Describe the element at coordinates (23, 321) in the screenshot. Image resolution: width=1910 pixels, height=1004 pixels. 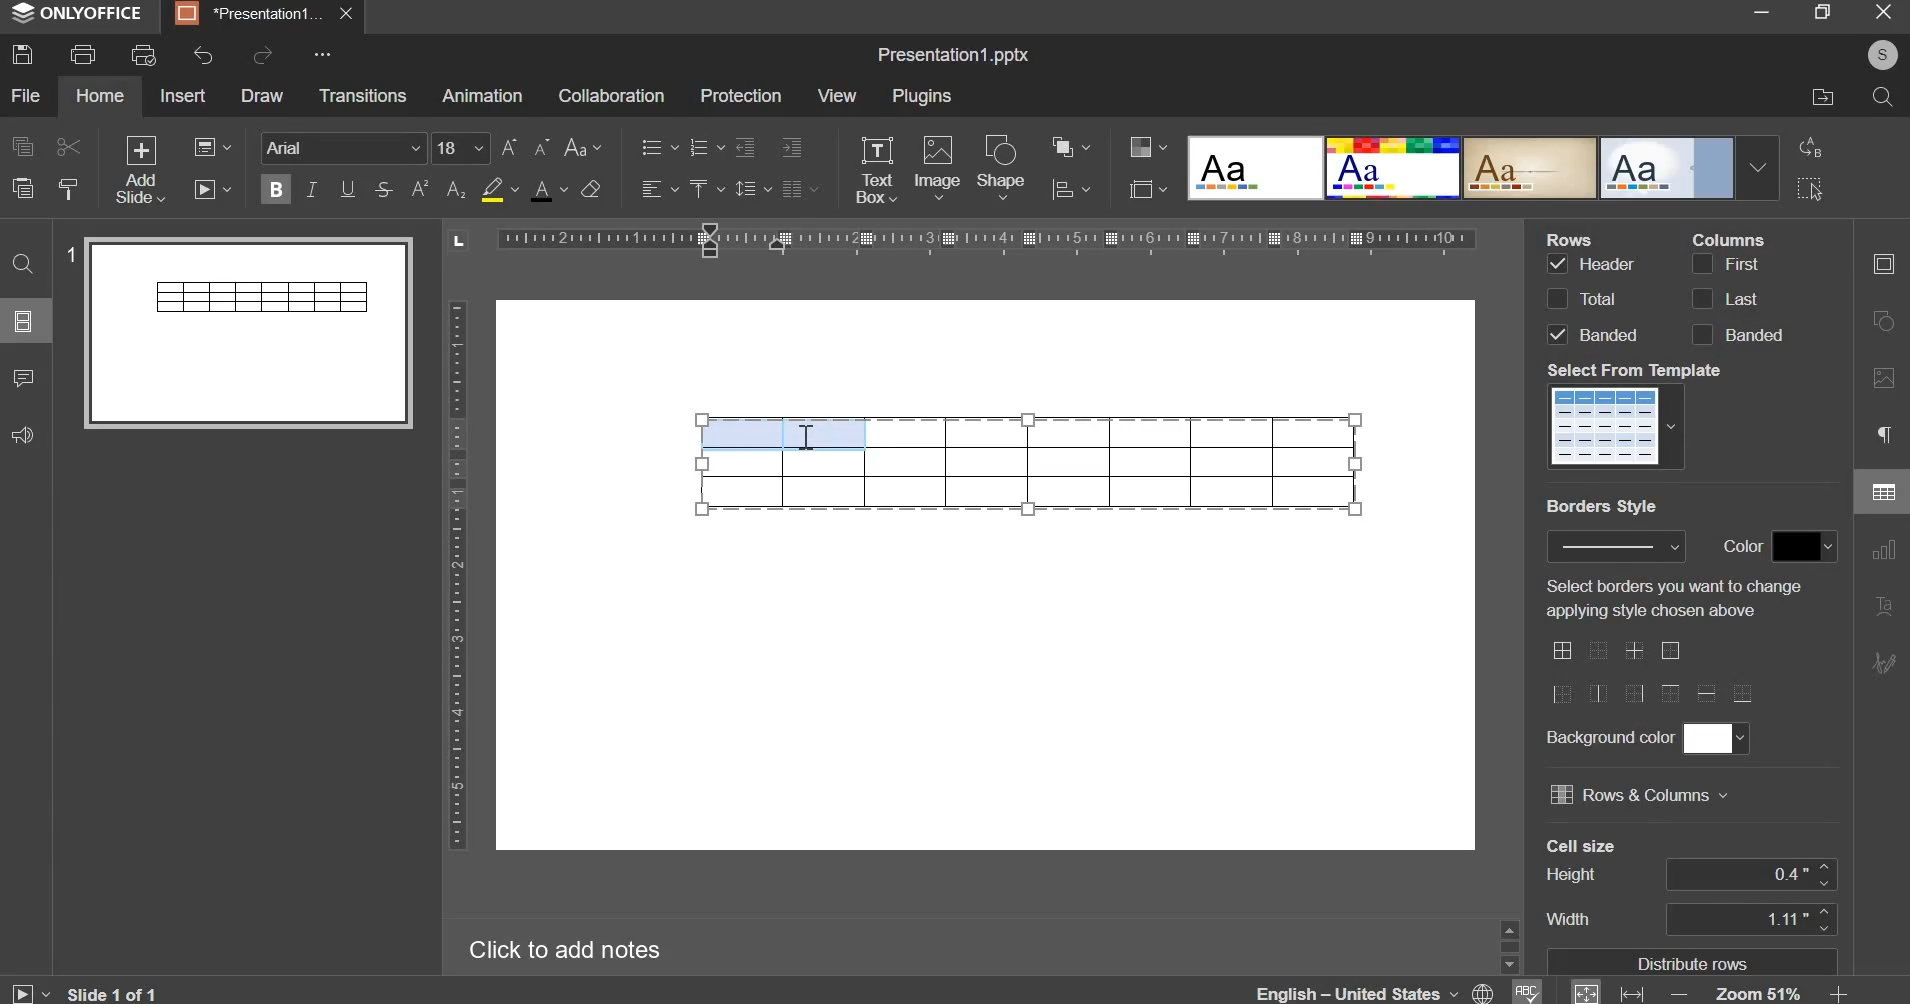
I see `slide menu` at that location.